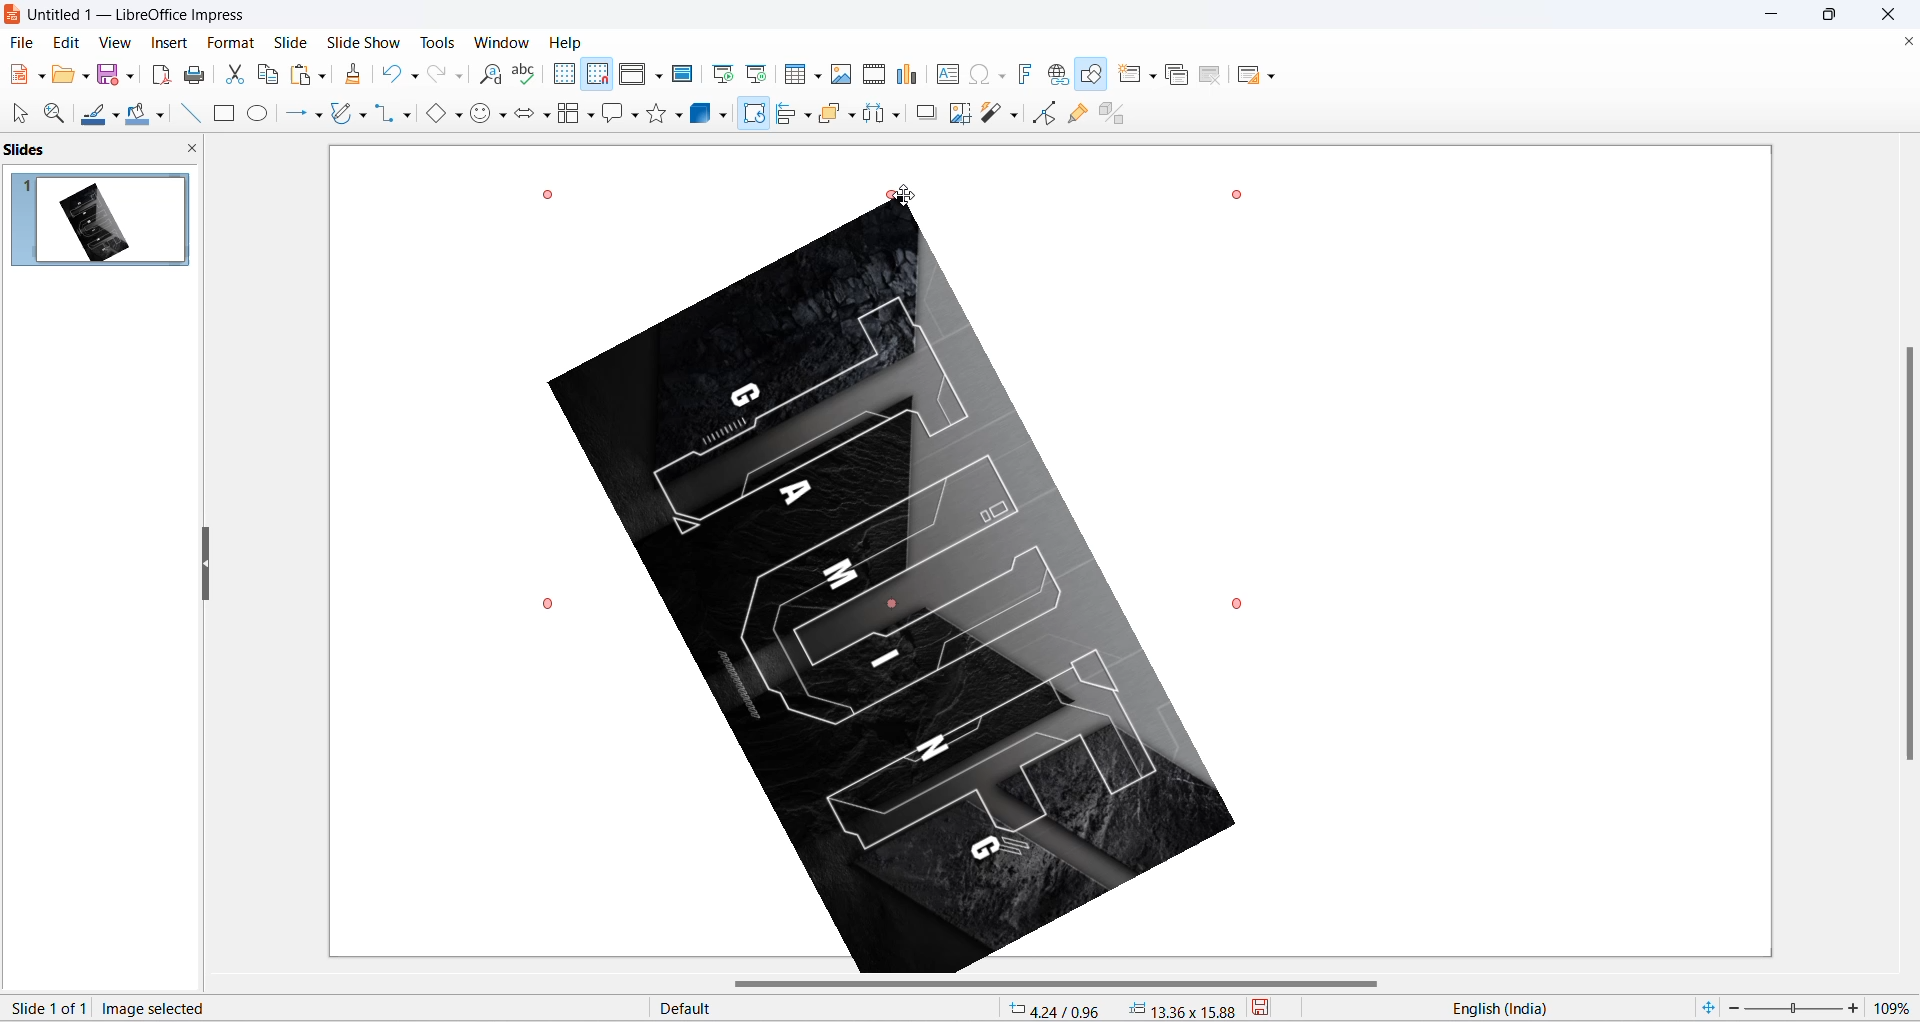  Describe the element at coordinates (1000, 74) in the screenshot. I see `special character icons` at that location.